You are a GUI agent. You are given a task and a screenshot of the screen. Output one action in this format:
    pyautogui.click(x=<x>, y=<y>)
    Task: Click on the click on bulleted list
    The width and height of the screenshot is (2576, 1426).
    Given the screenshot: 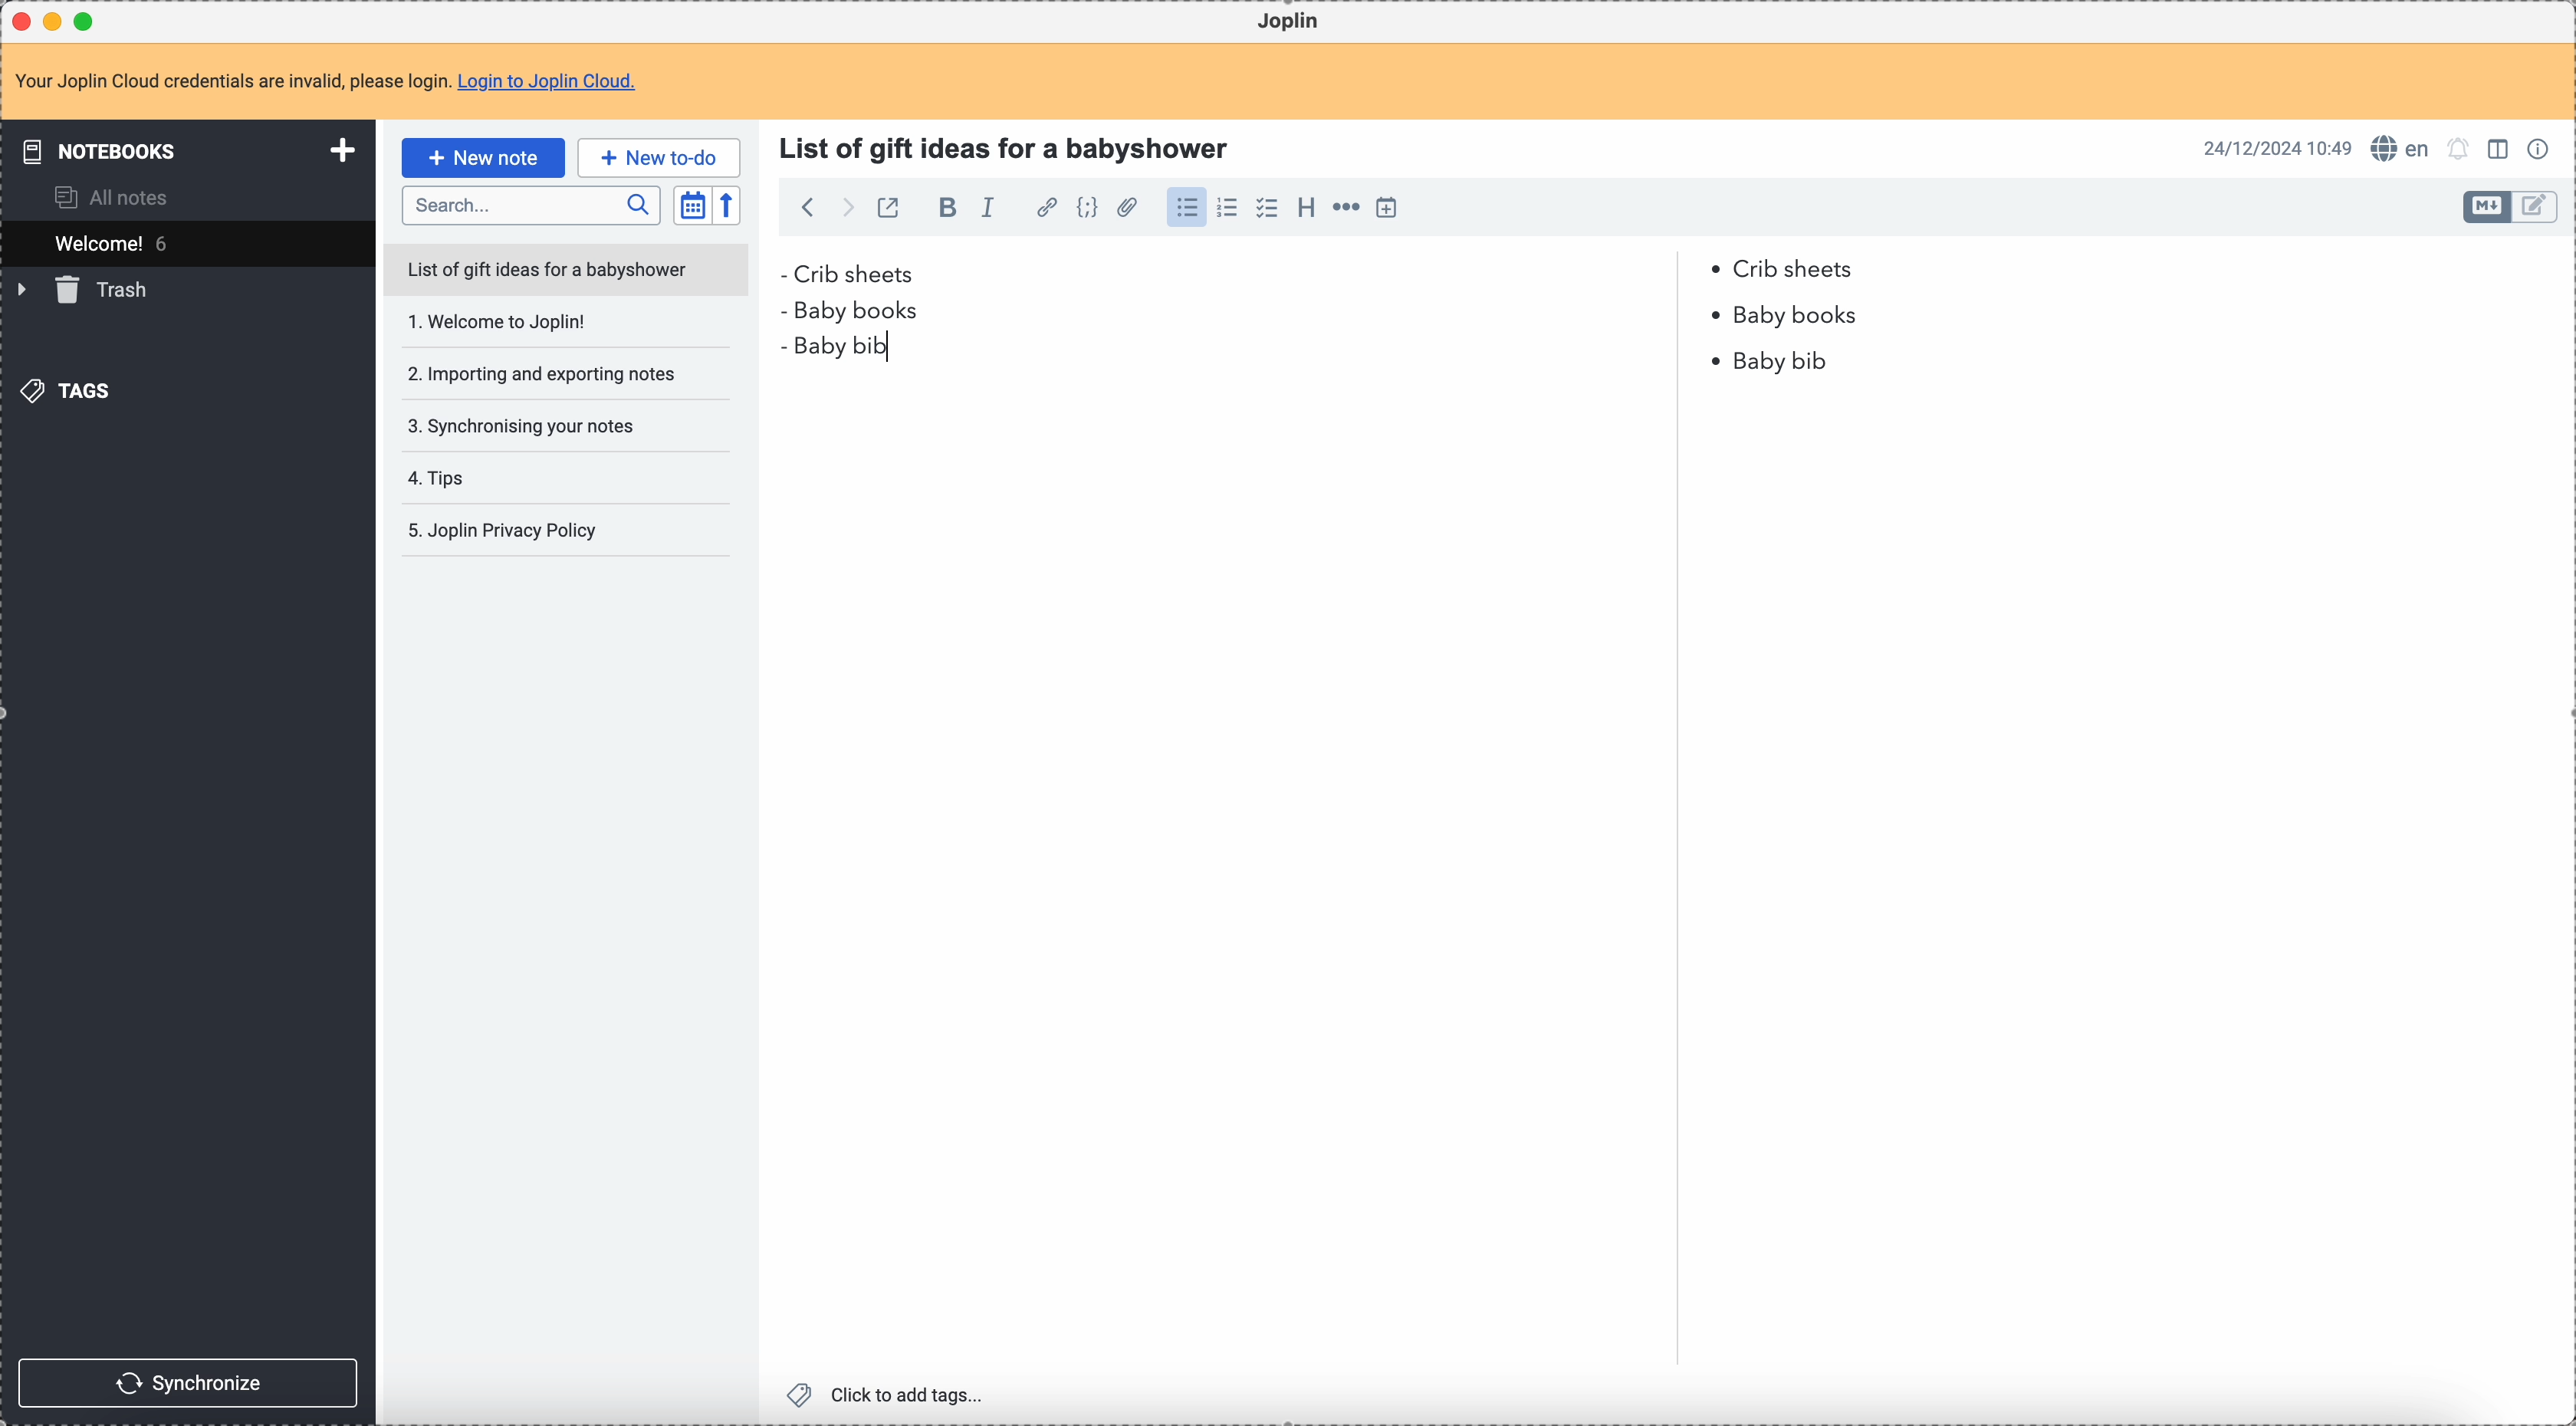 What is the action you would take?
    pyautogui.click(x=1192, y=209)
    